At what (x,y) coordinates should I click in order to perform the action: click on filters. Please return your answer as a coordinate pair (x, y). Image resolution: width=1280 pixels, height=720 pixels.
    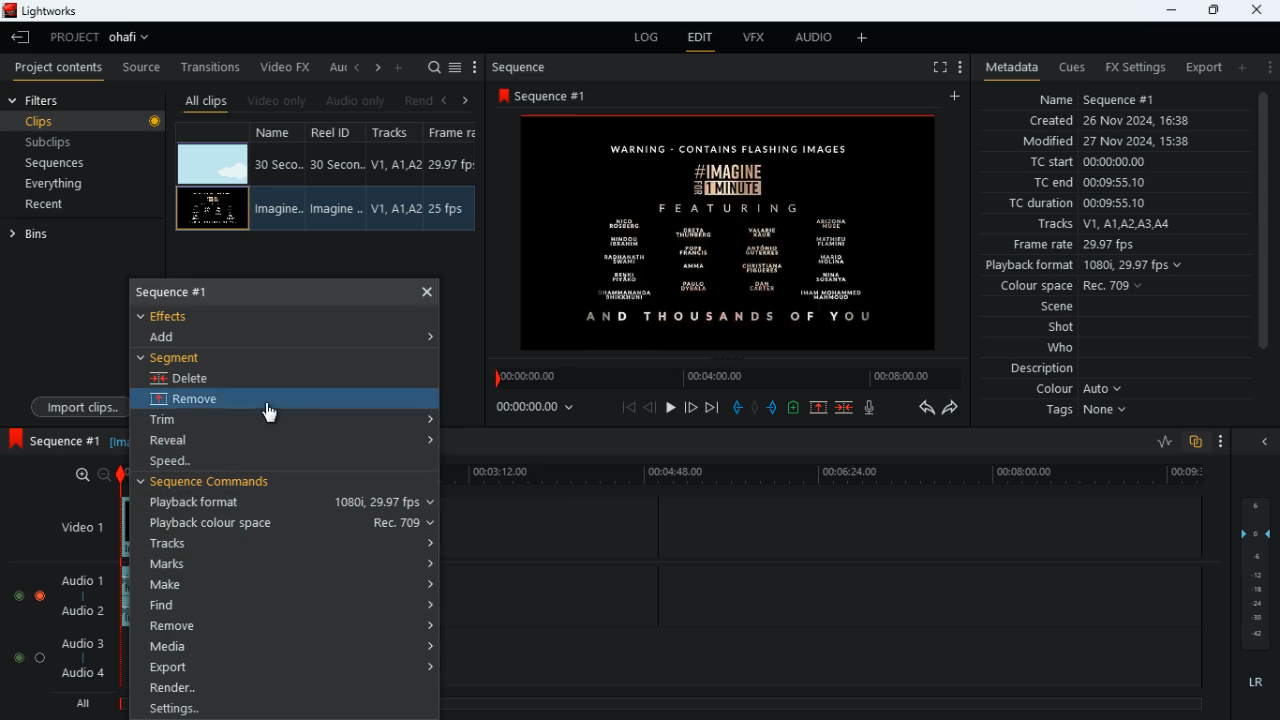
    Looking at the image, I should click on (51, 99).